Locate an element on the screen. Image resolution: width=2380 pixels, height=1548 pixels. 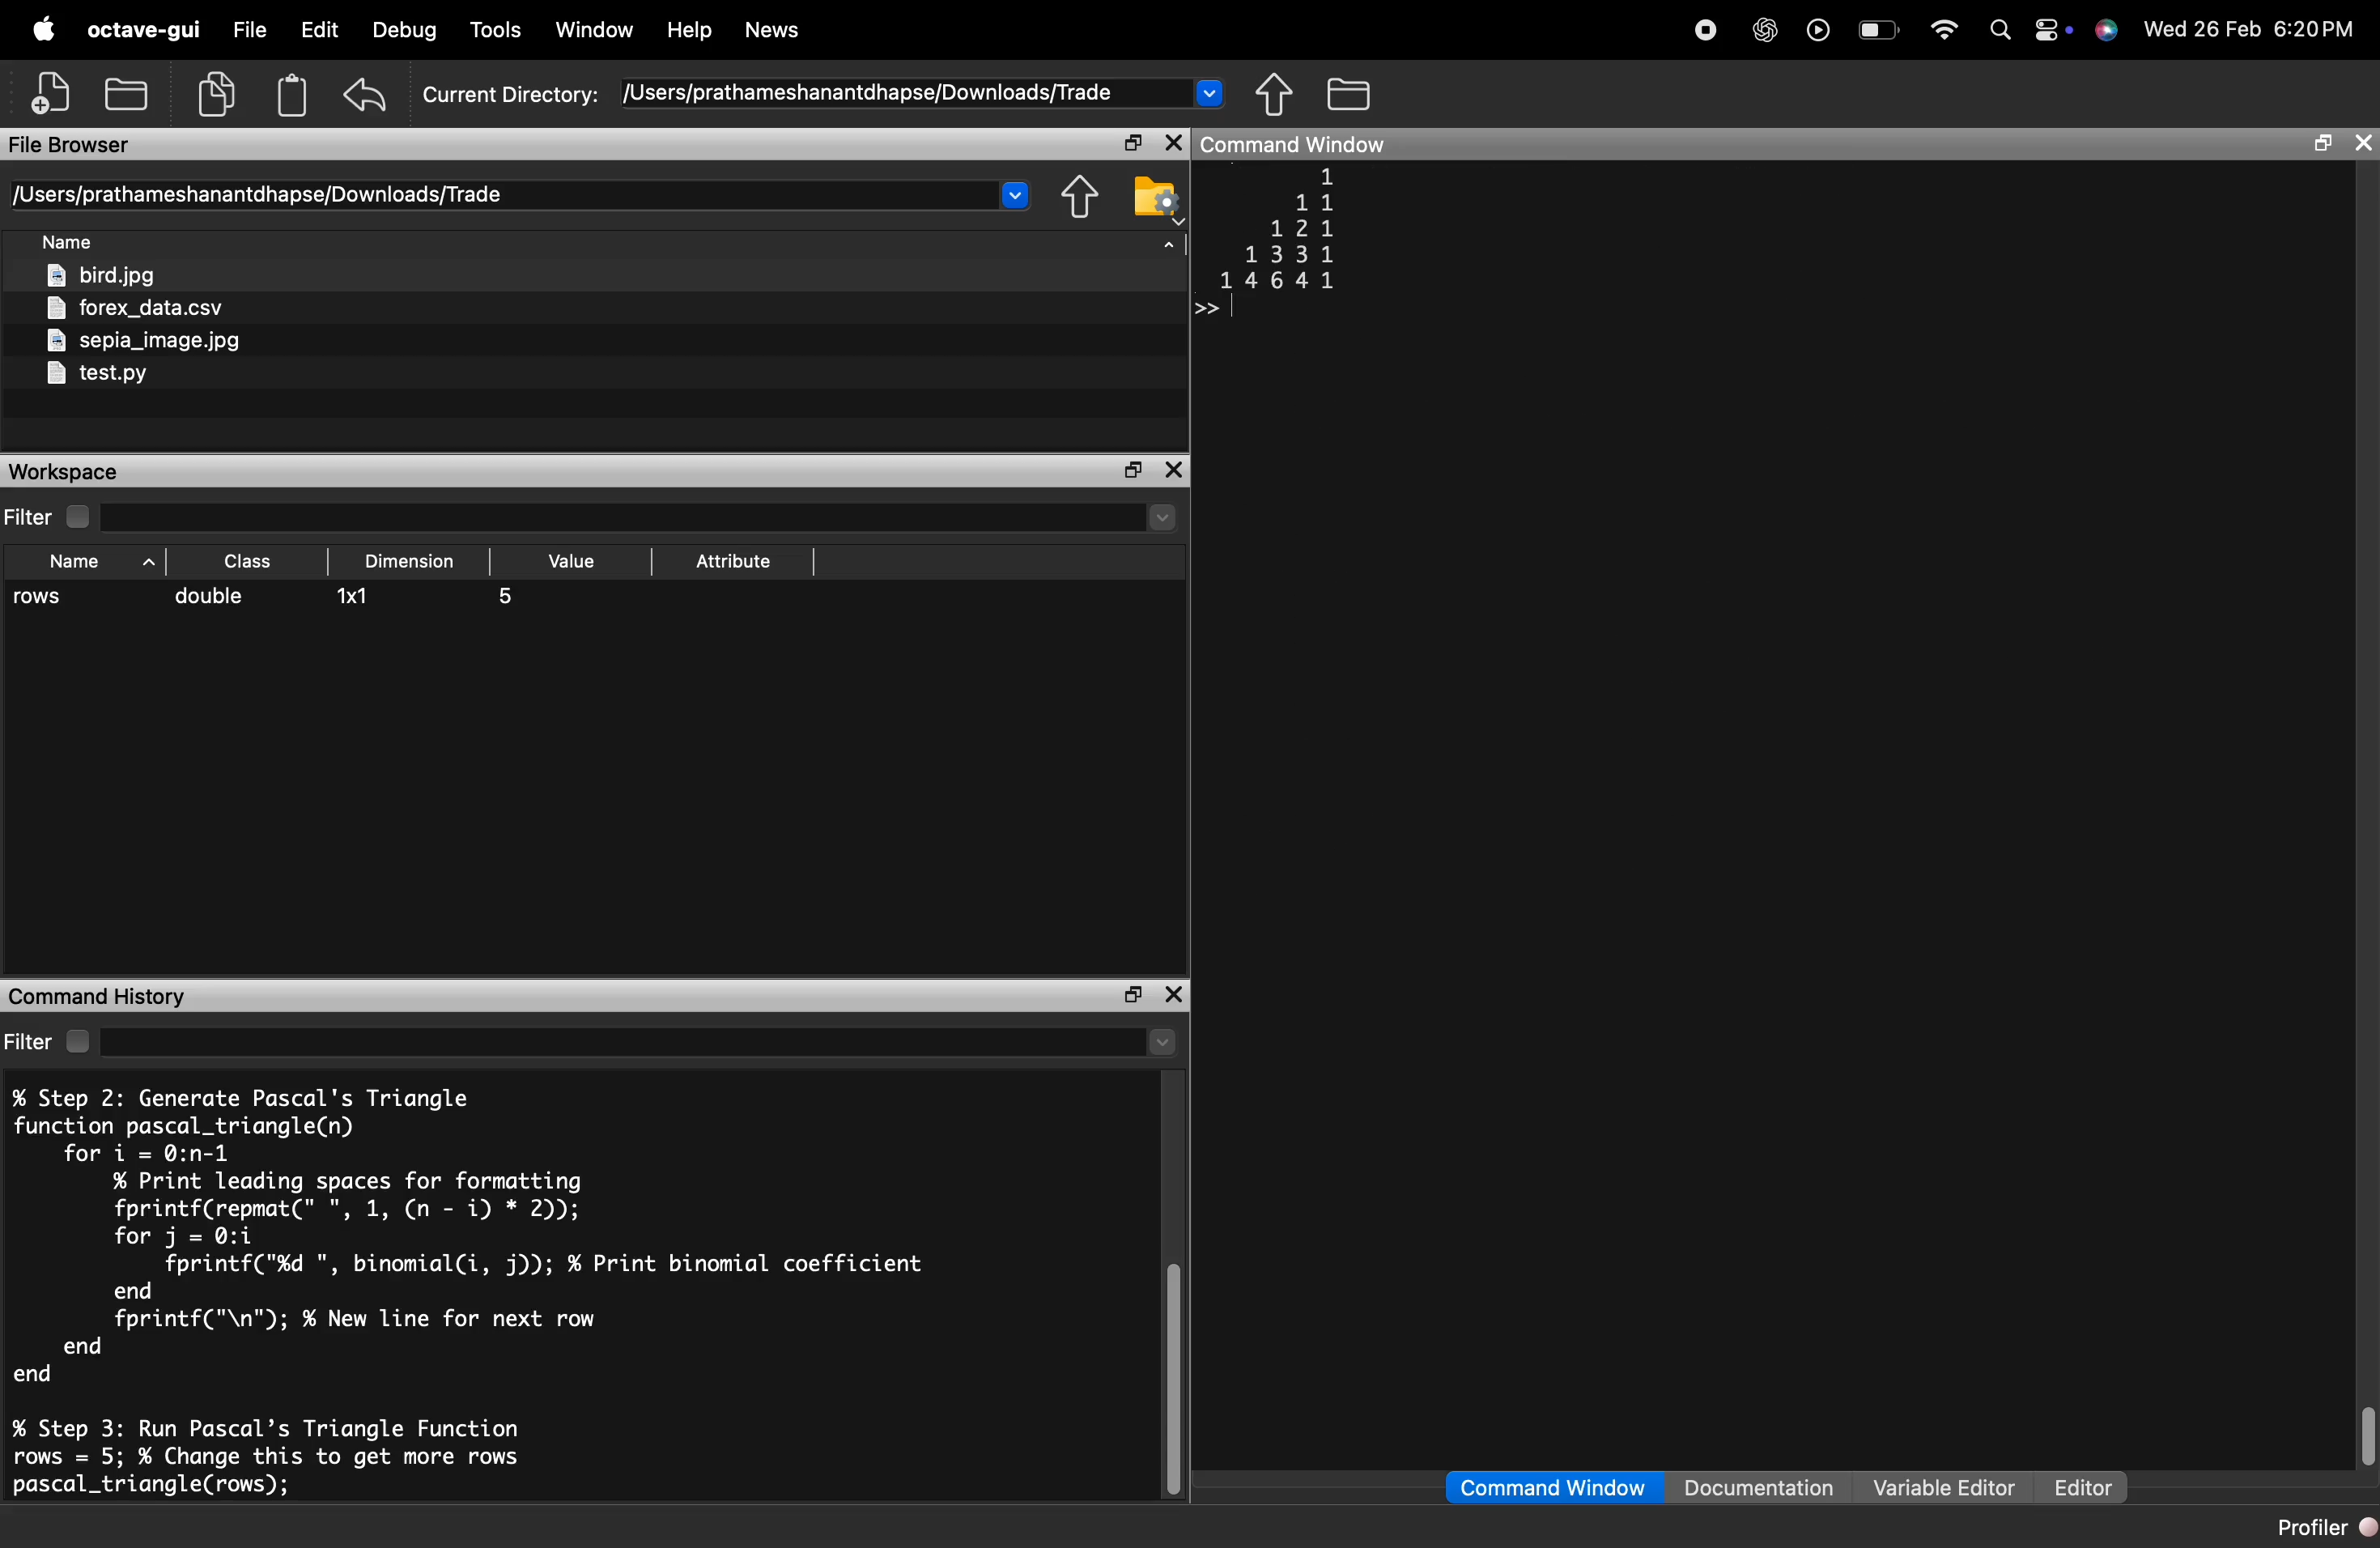
Folder is located at coordinates (1352, 94).